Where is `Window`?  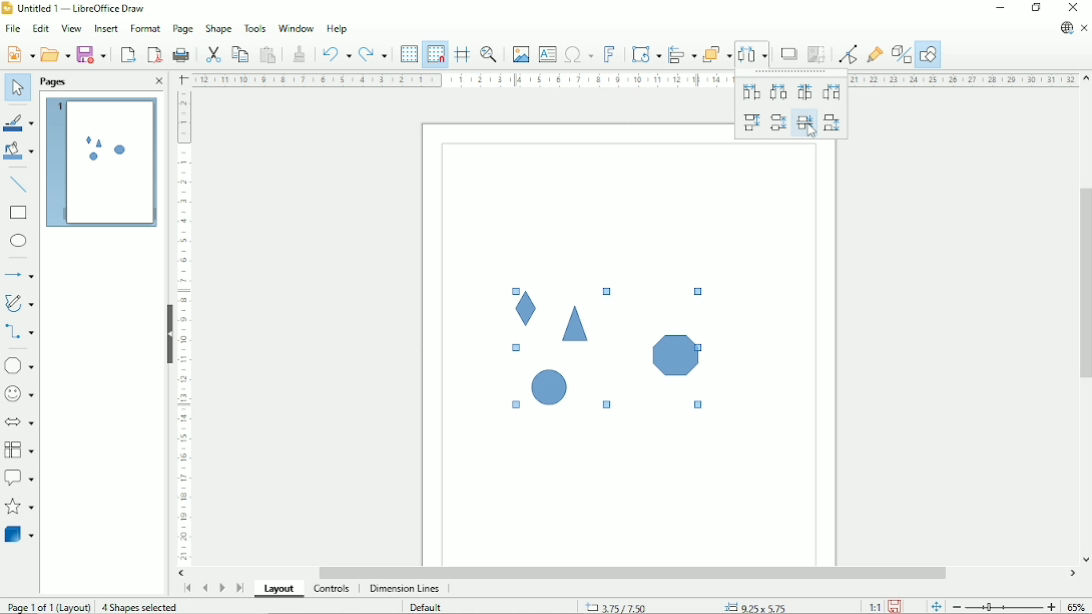 Window is located at coordinates (296, 27).